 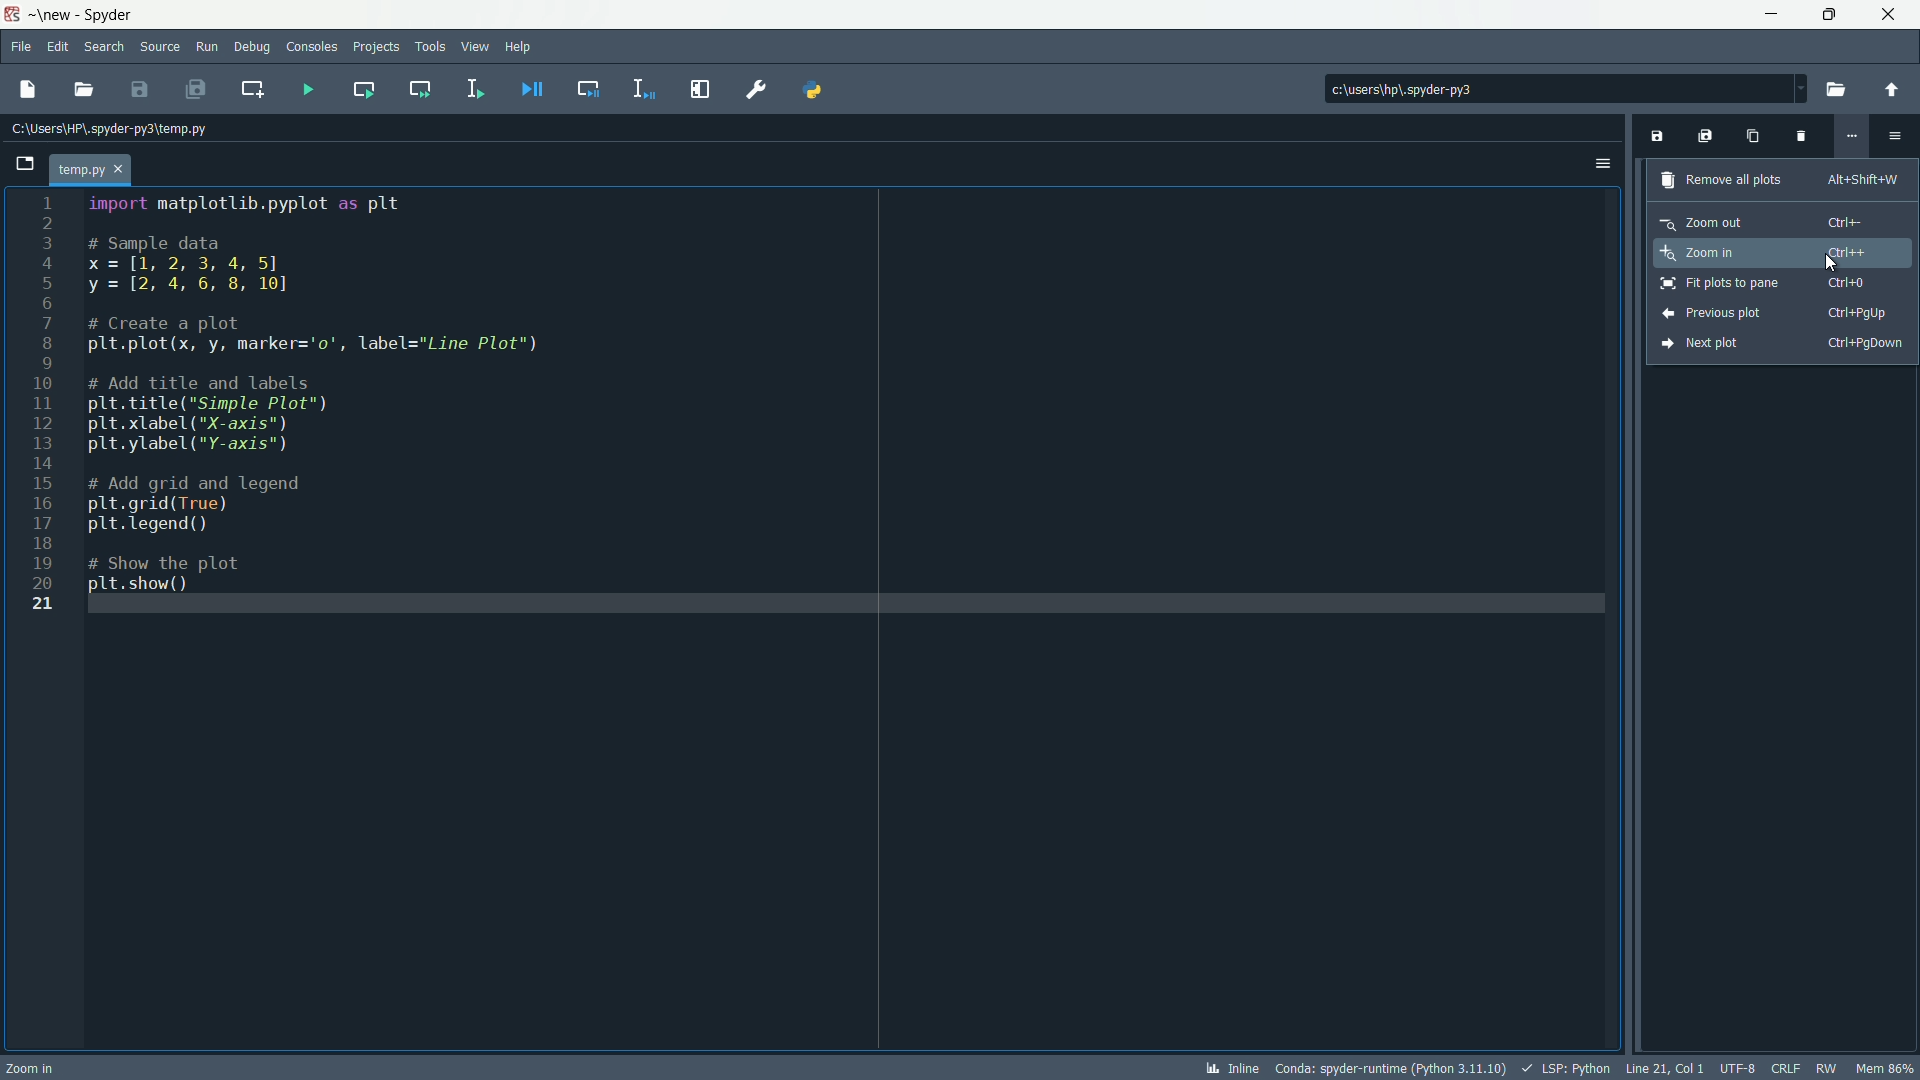 What do you see at coordinates (521, 46) in the screenshot?
I see `help menu` at bounding box center [521, 46].